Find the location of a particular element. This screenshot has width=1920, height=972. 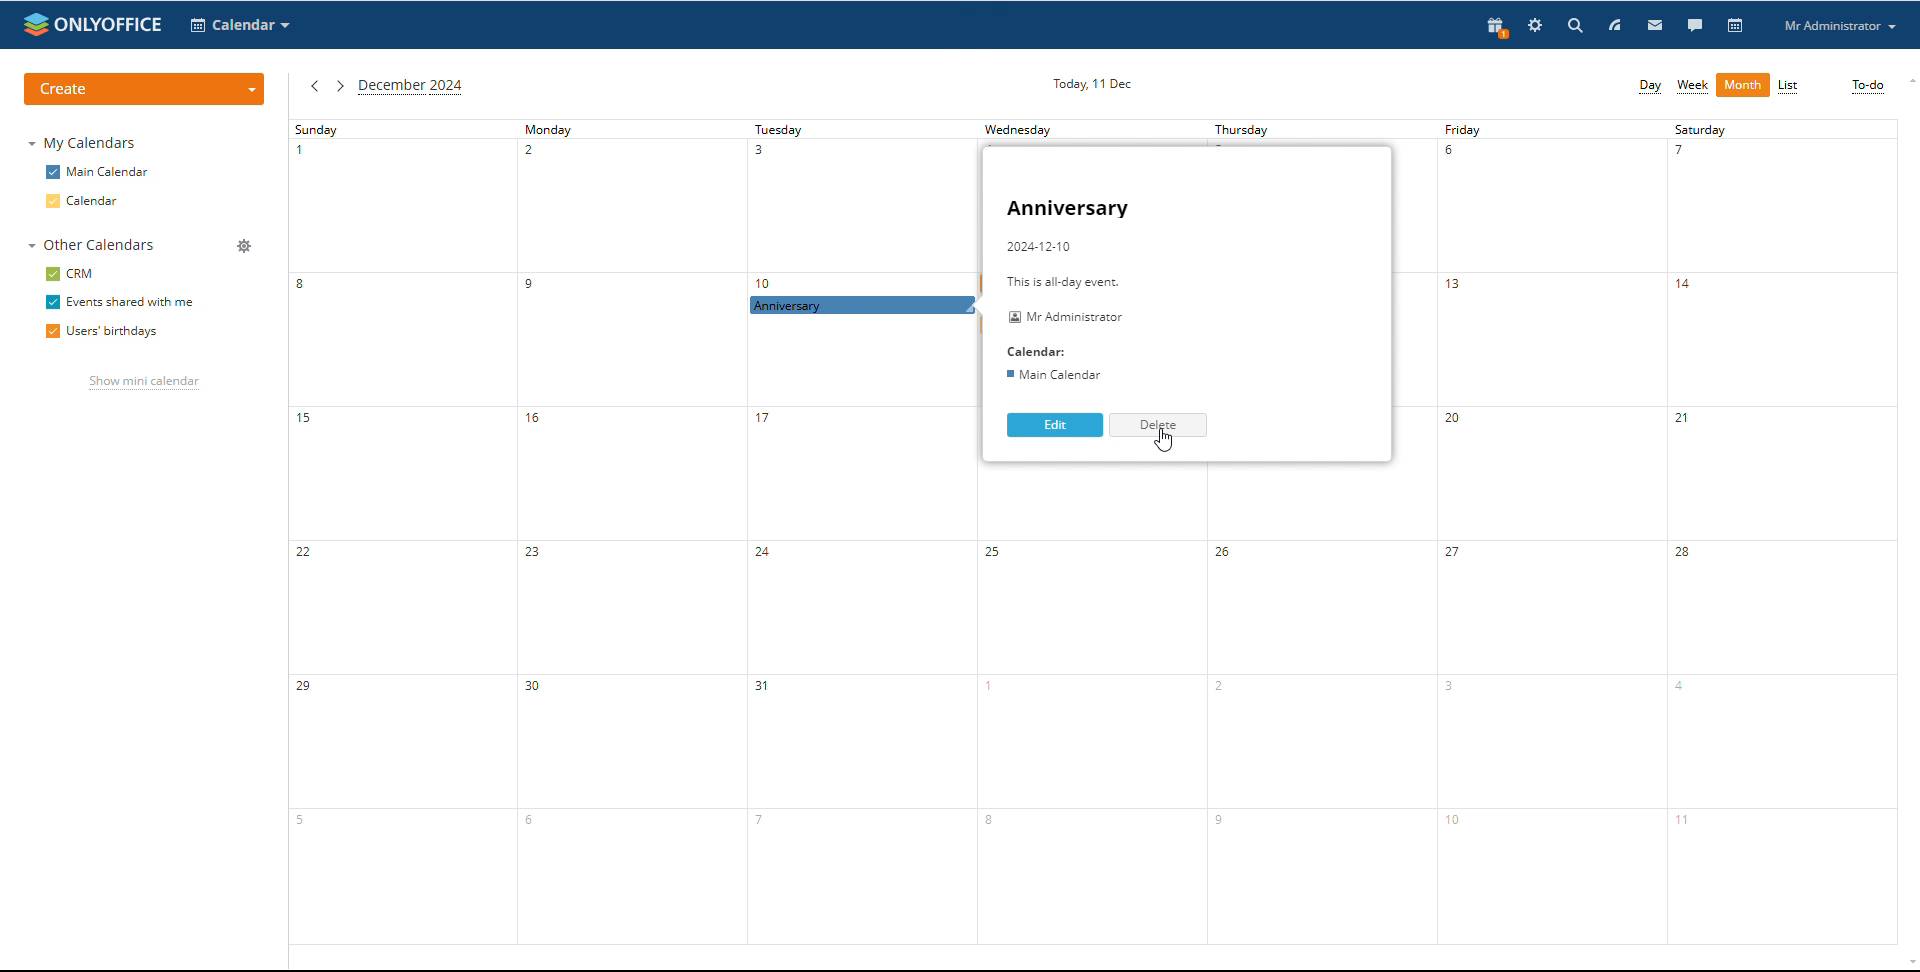

cursor is located at coordinates (815, 316).